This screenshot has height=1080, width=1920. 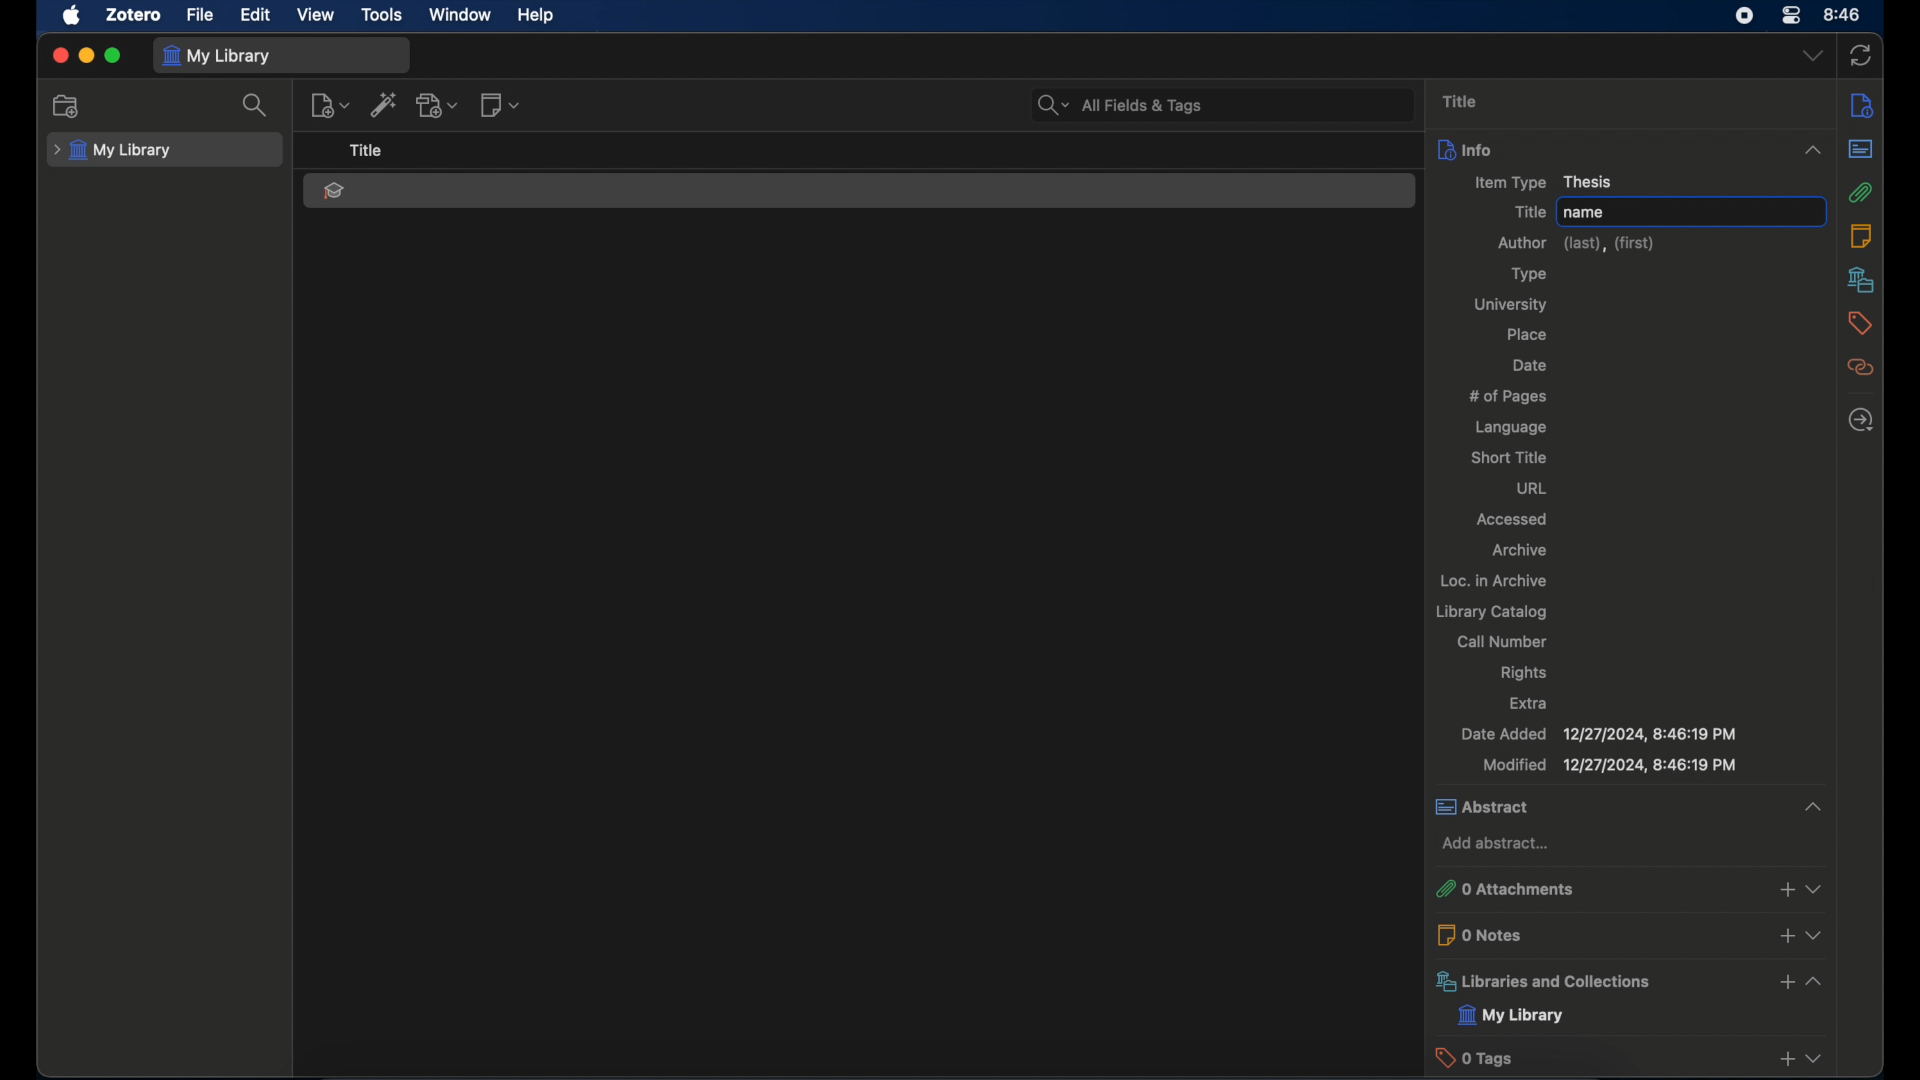 I want to click on dropdown, so click(x=1813, y=57).